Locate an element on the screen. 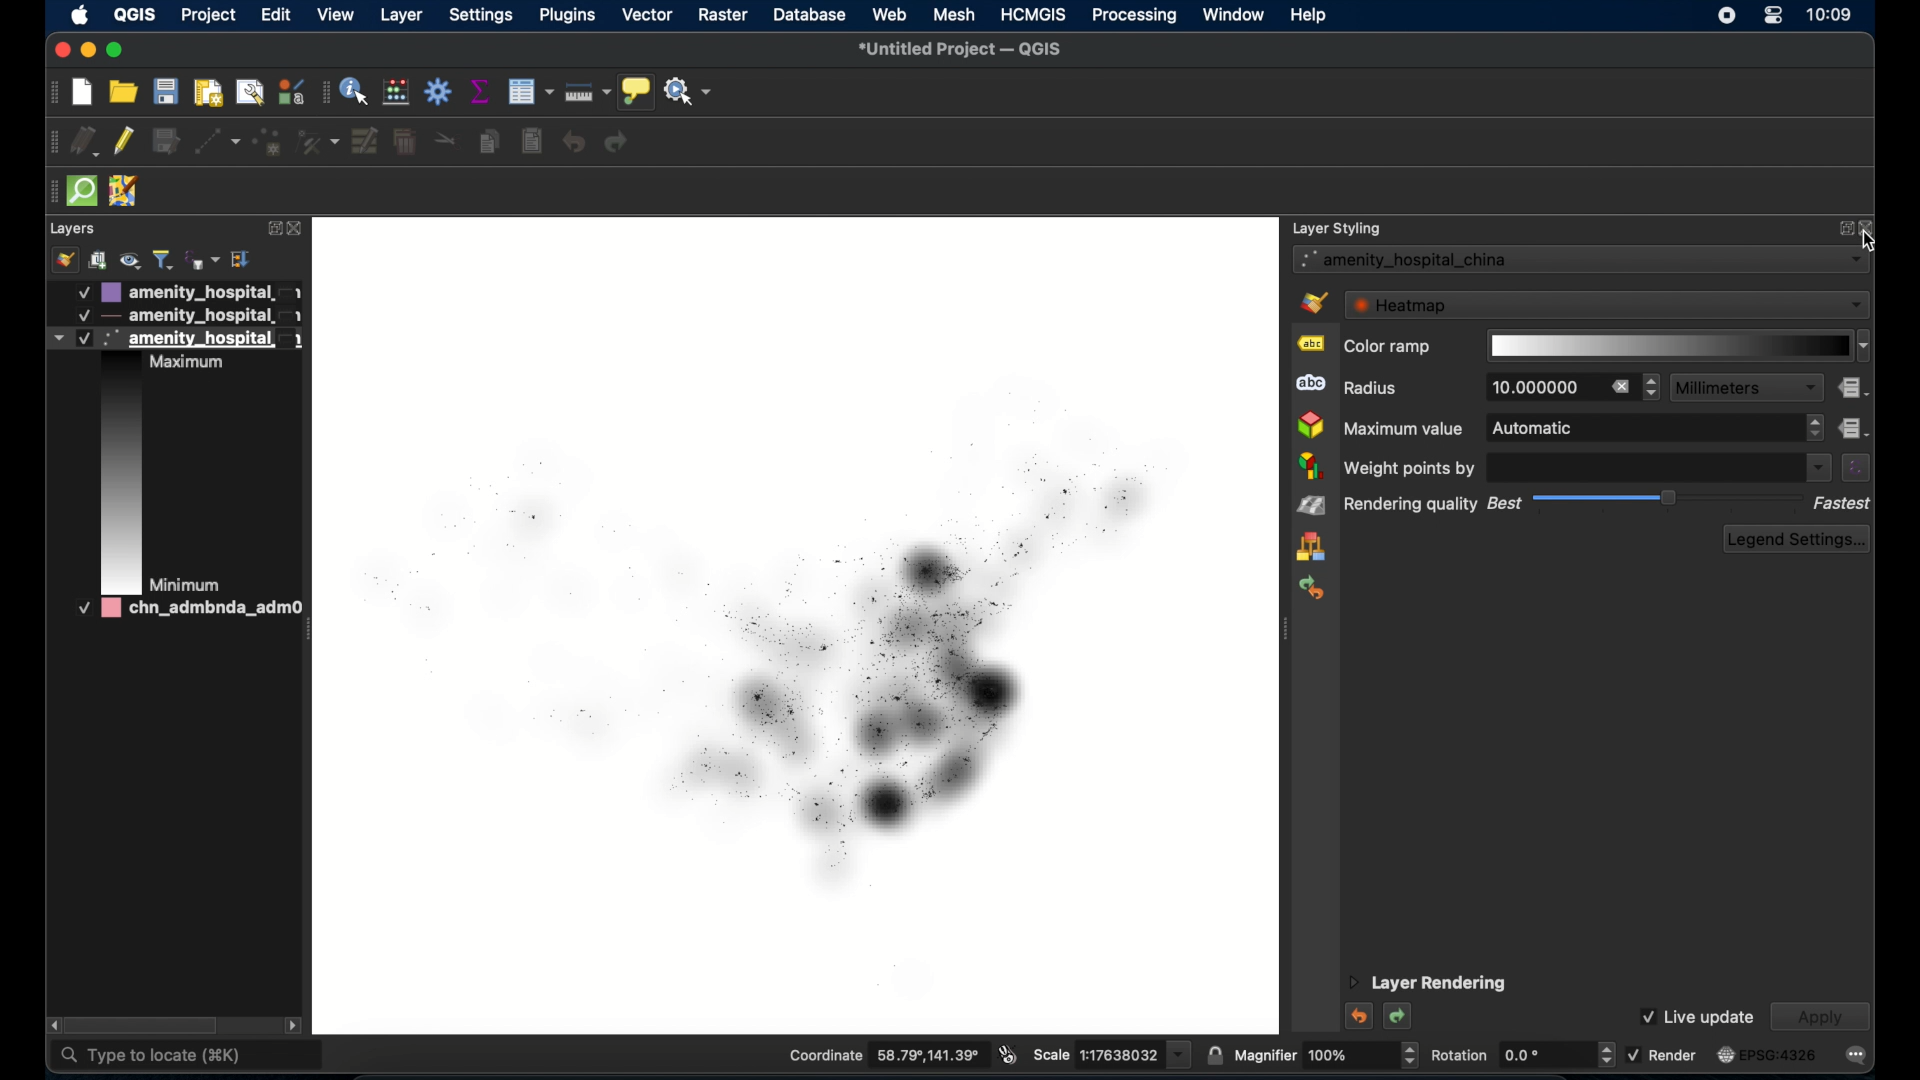 The height and width of the screenshot is (1080, 1920). type to locate is located at coordinates (188, 1055).